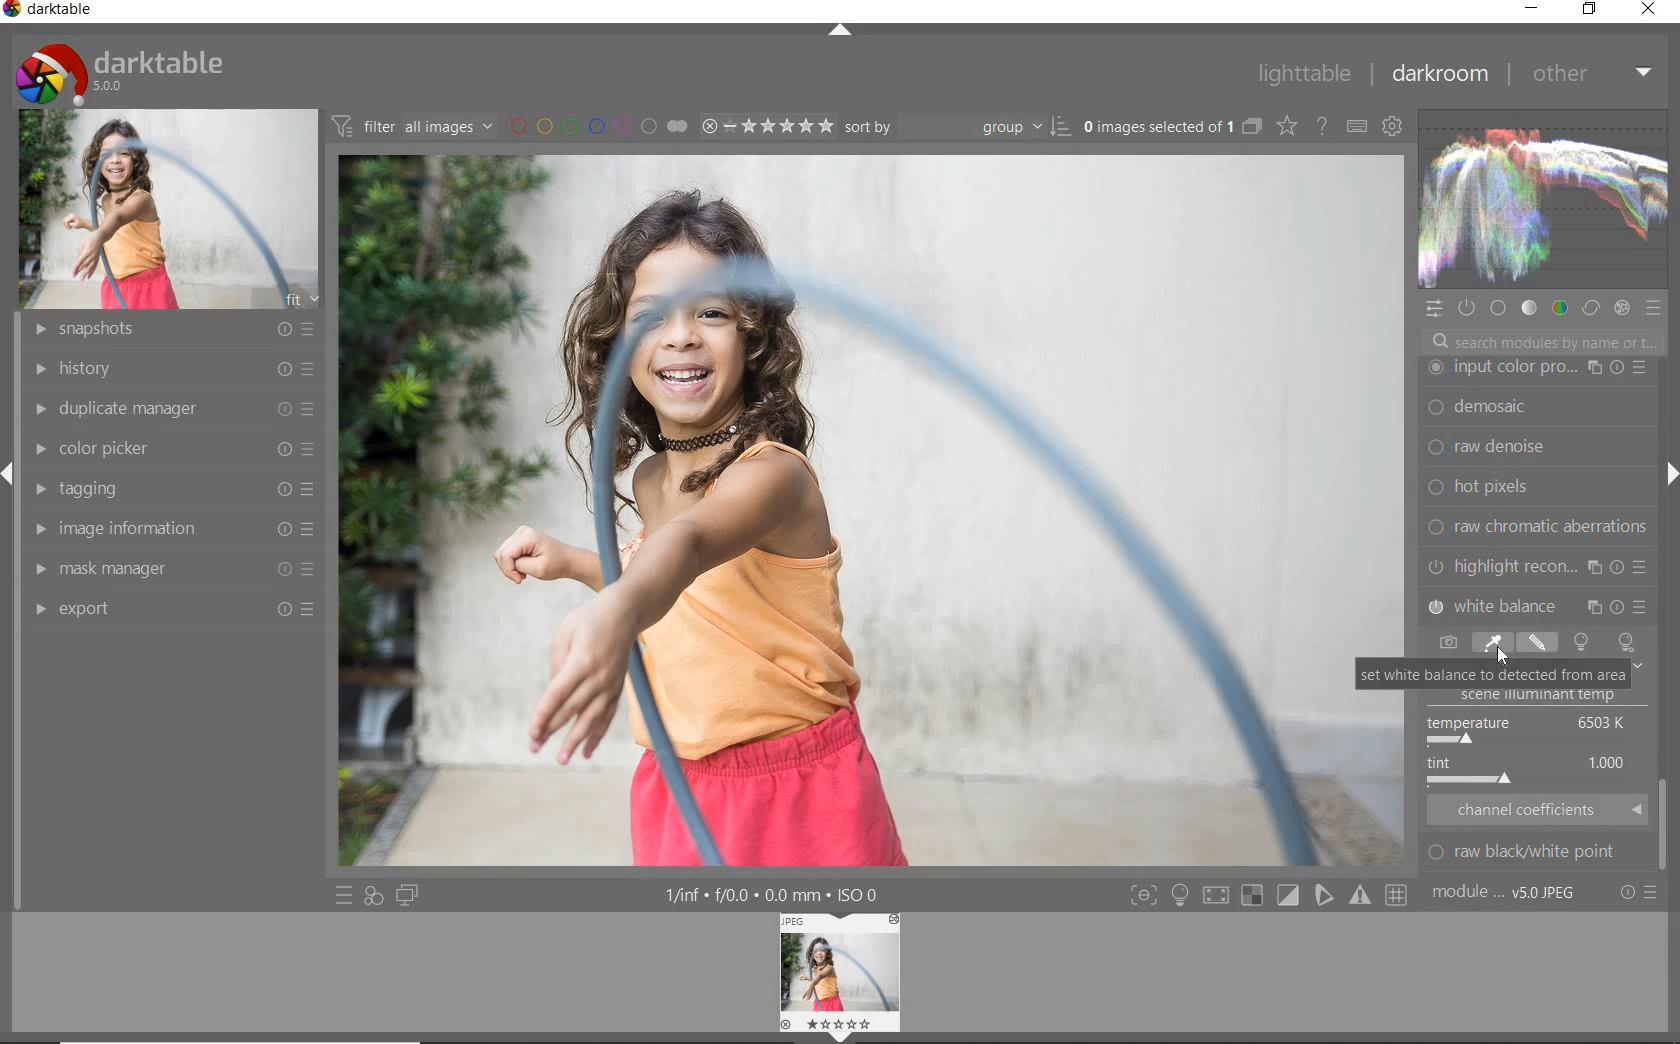  I want to click on export, so click(173, 609).